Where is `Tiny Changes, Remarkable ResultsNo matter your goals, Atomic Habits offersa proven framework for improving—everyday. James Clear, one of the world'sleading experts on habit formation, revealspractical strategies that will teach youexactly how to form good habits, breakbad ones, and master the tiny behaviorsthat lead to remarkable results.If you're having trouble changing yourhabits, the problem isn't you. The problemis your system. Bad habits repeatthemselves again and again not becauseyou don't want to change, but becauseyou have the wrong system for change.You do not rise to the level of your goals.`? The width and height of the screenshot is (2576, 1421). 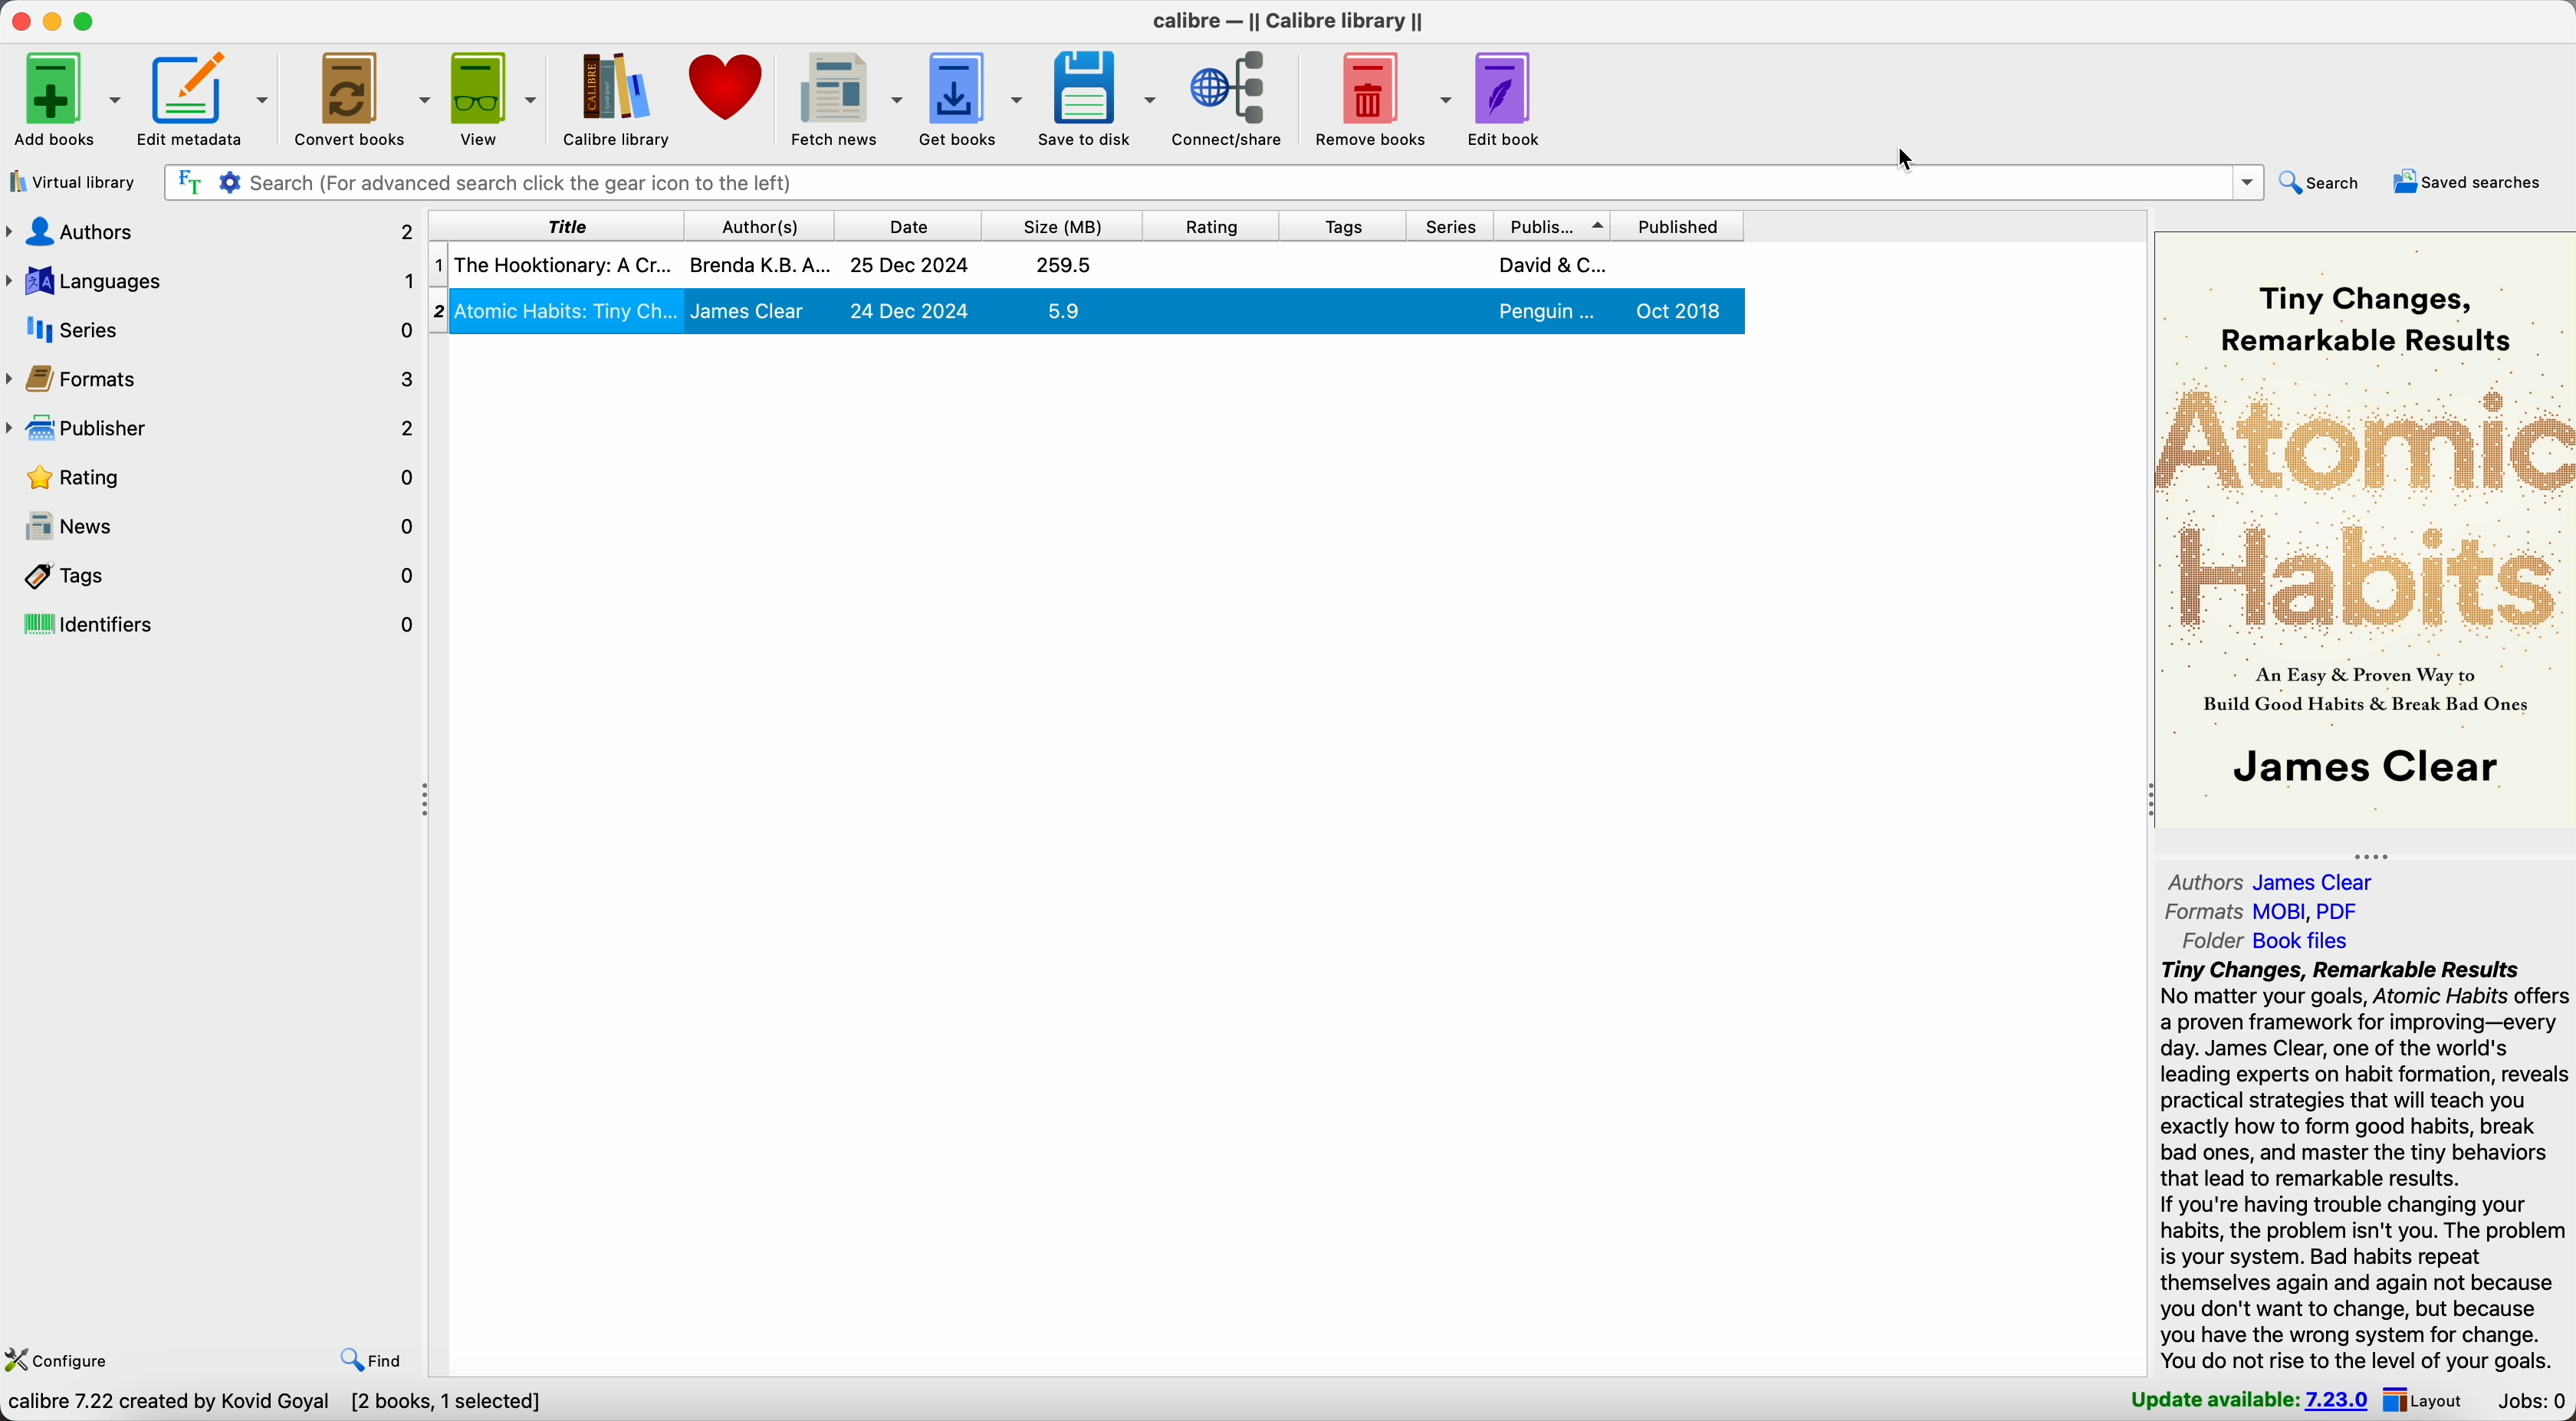 Tiny Changes, Remarkable ResultsNo matter your goals, Atomic Habits offersa proven framework for improving—everyday. James Clear, one of the world'sleading experts on habit formation, revealspractical strategies that will teach youexactly how to form good habits, breakbad ones, and master the tiny behaviorsthat lead to remarkable results.If you're having trouble changing yourhabits, the problem isn't you. The problemis your system. Bad habits repeatthemselves again and again not becauseyou don't want to change, but becauseyou have the wrong system for change.You do not rise to the level of your goals. is located at coordinates (2365, 1165).